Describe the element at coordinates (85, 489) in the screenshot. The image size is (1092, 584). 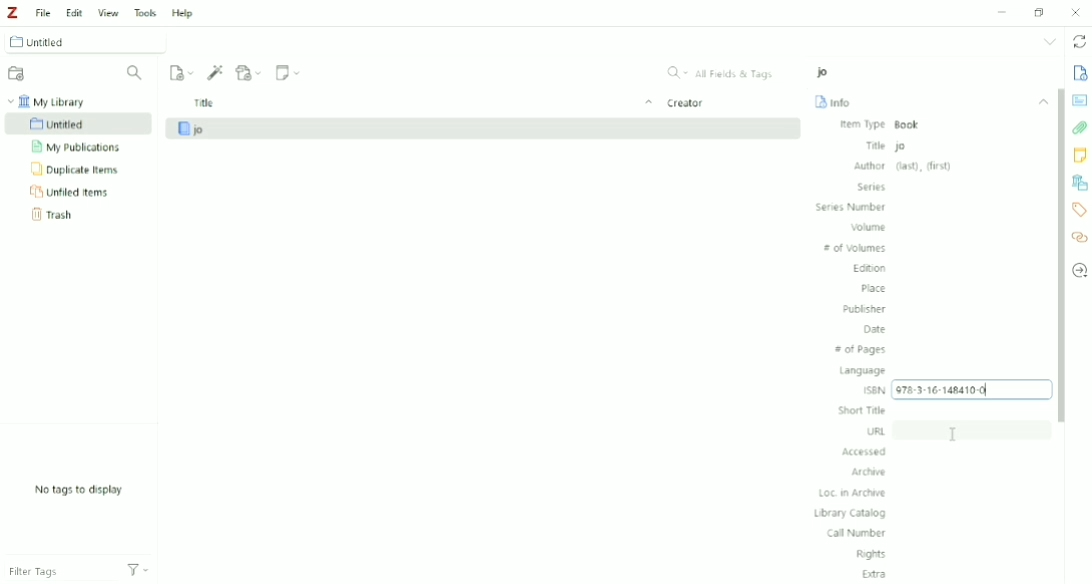
I see `No tags to display` at that location.